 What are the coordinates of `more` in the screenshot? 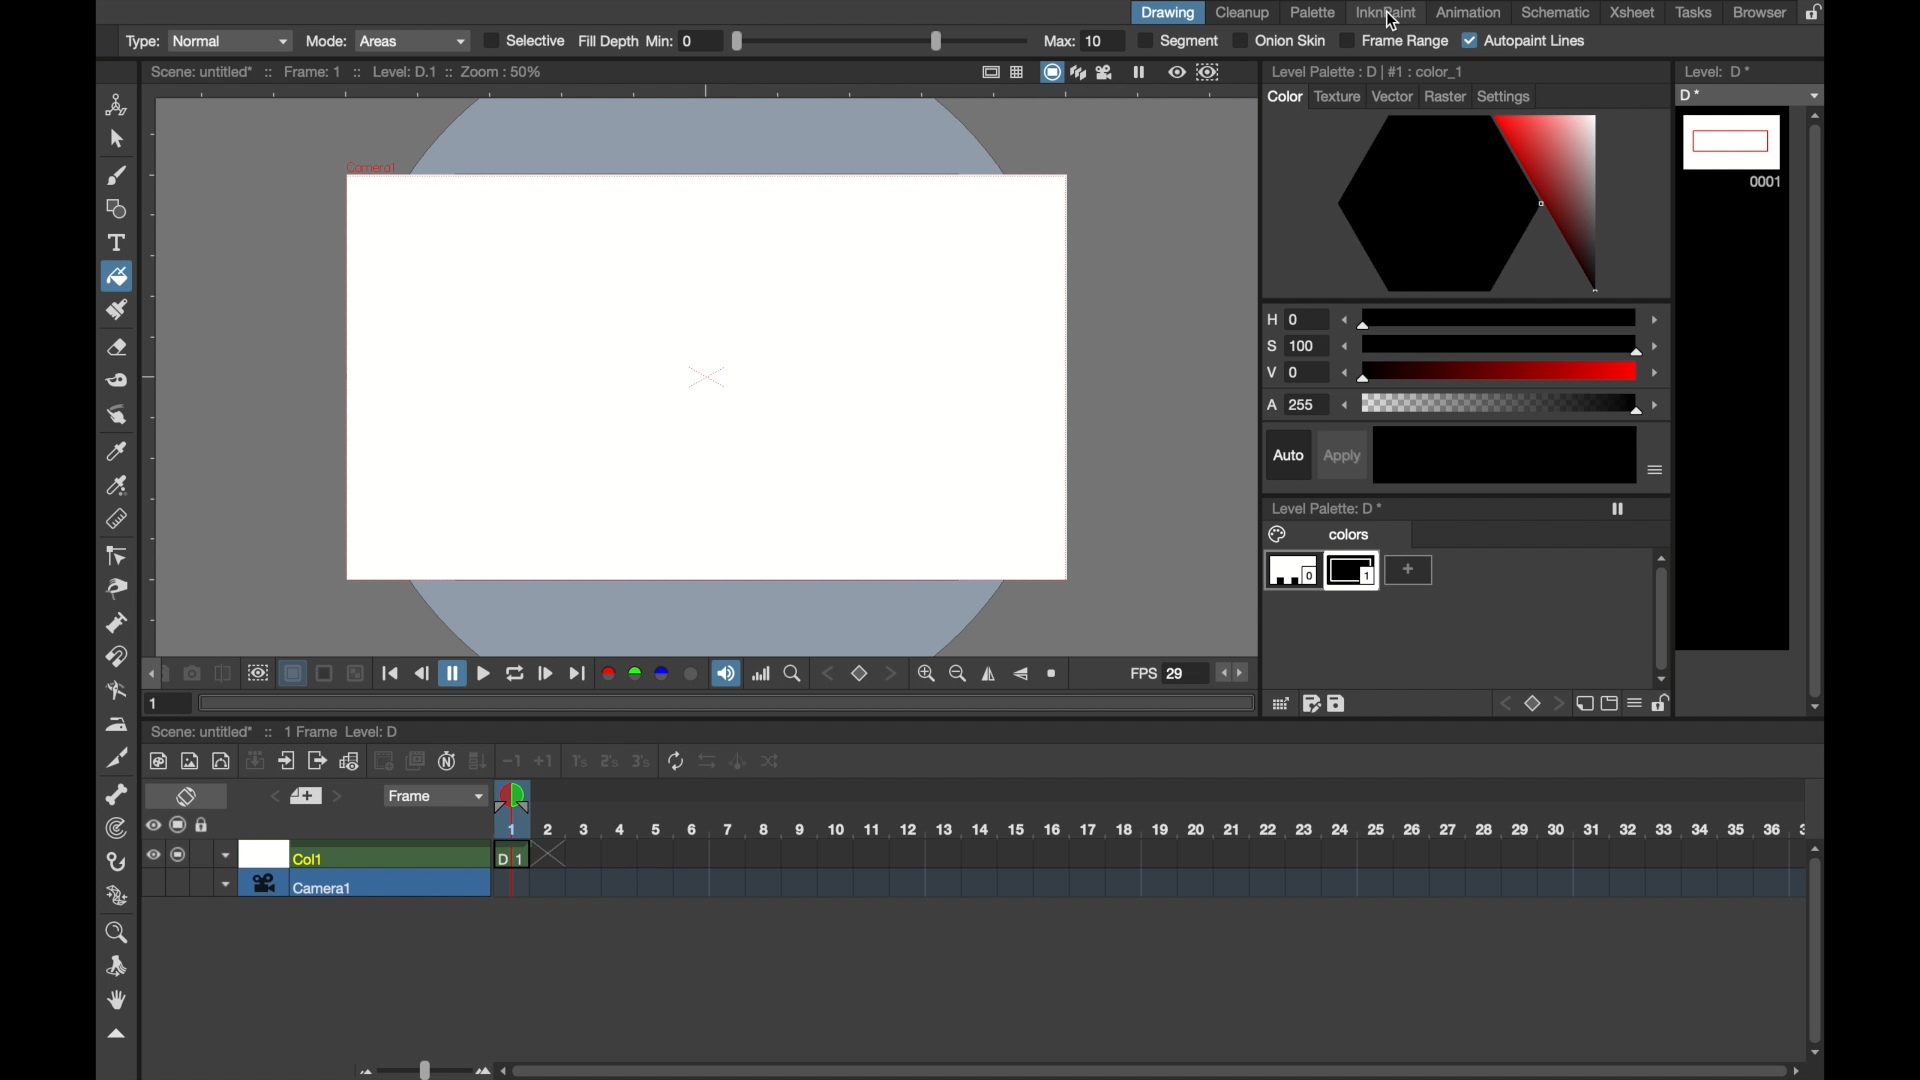 It's located at (1408, 570).